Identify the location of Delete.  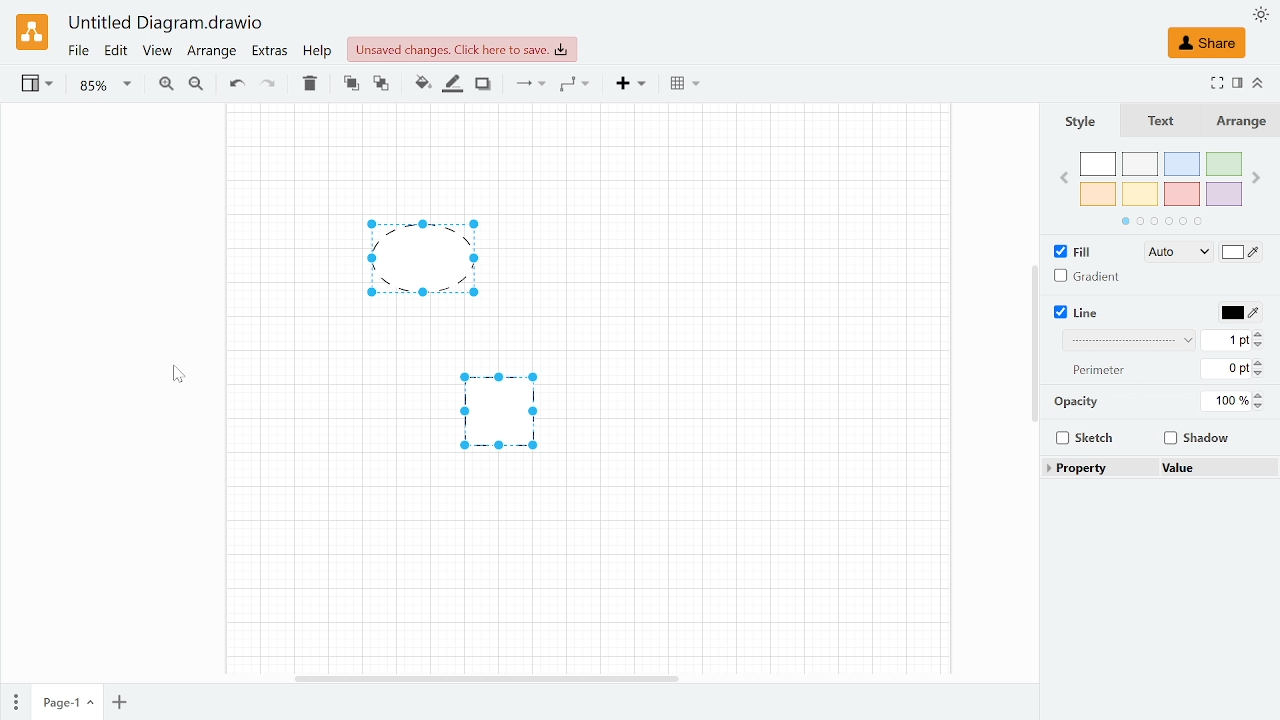
(307, 84).